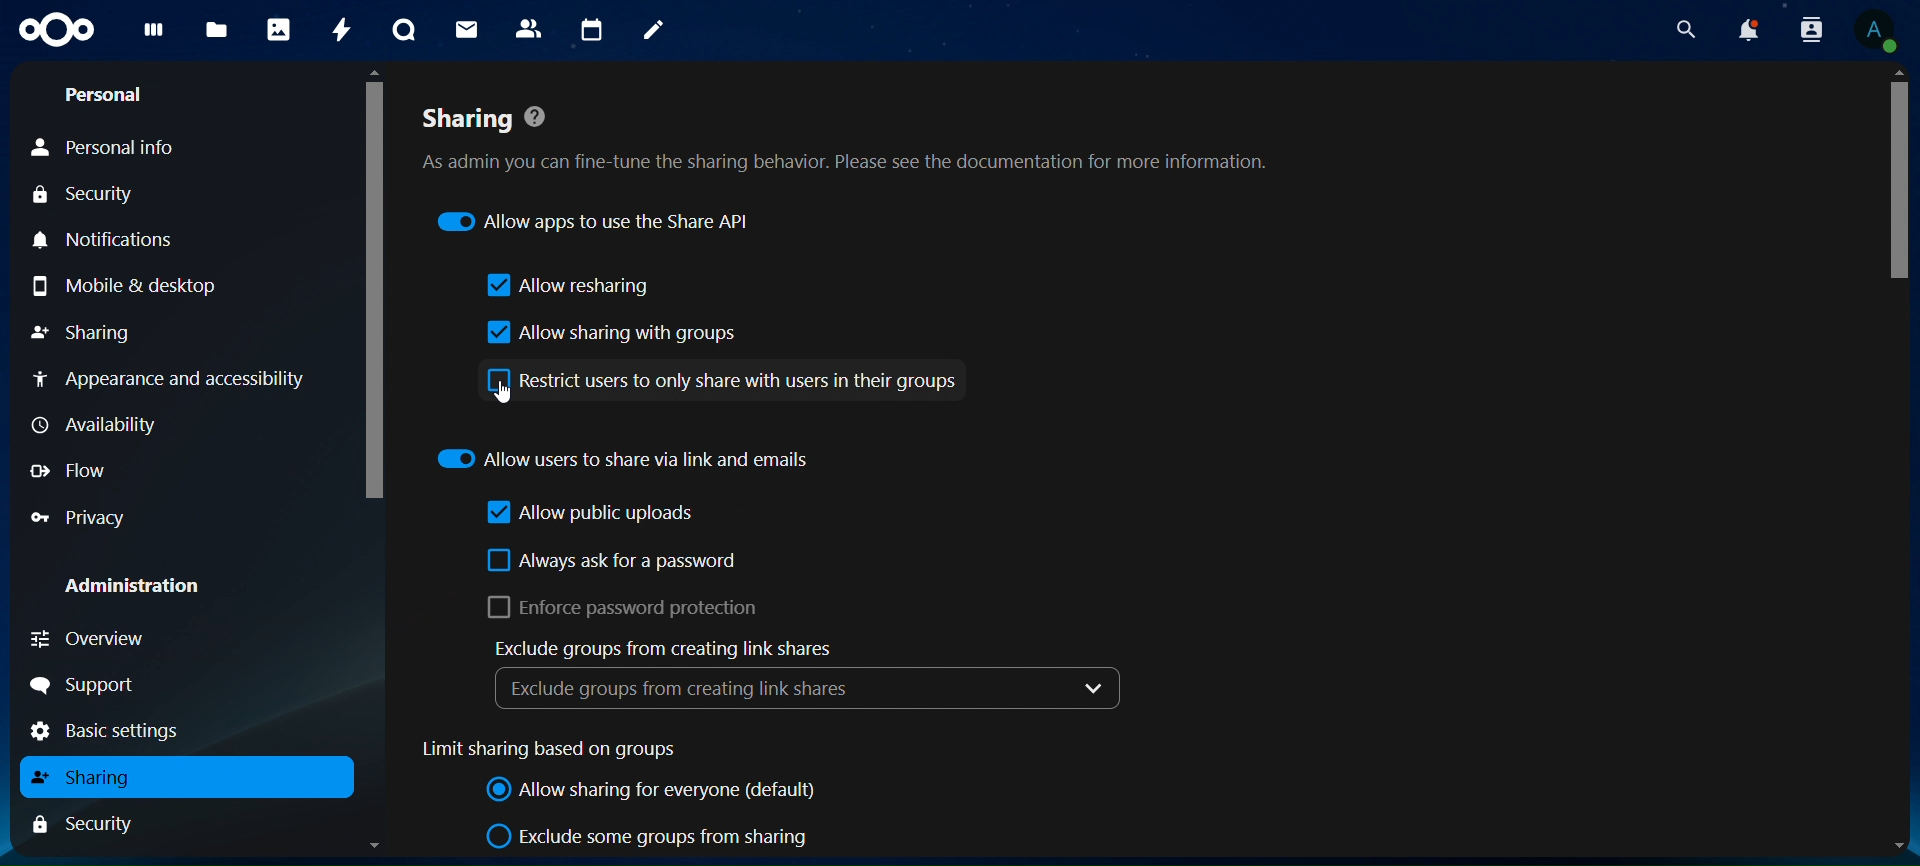  What do you see at coordinates (56, 31) in the screenshot?
I see `icon` at bounding box center [56, 31].